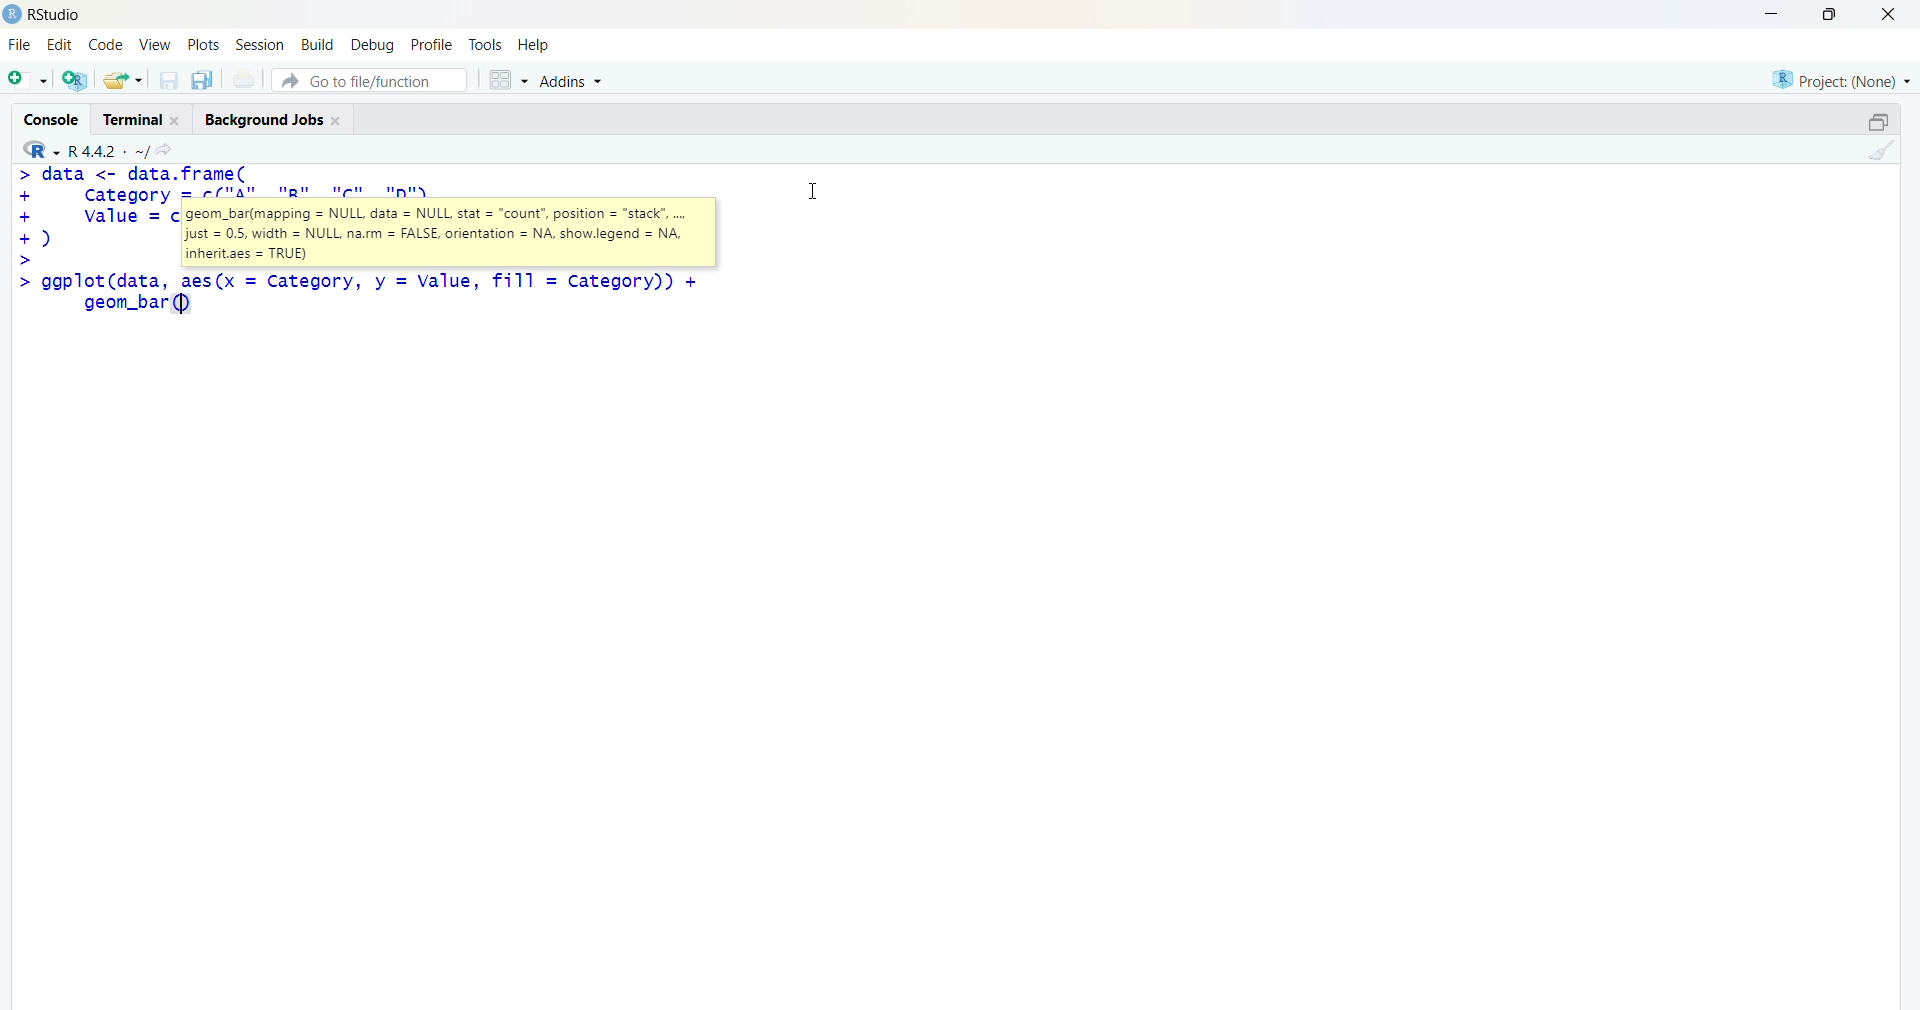 Image resolution: width=1920 pixels, height=1010 pixels. Describe the element at coordinates (74, 79) in the screenshot. I see `create a project` at that location.